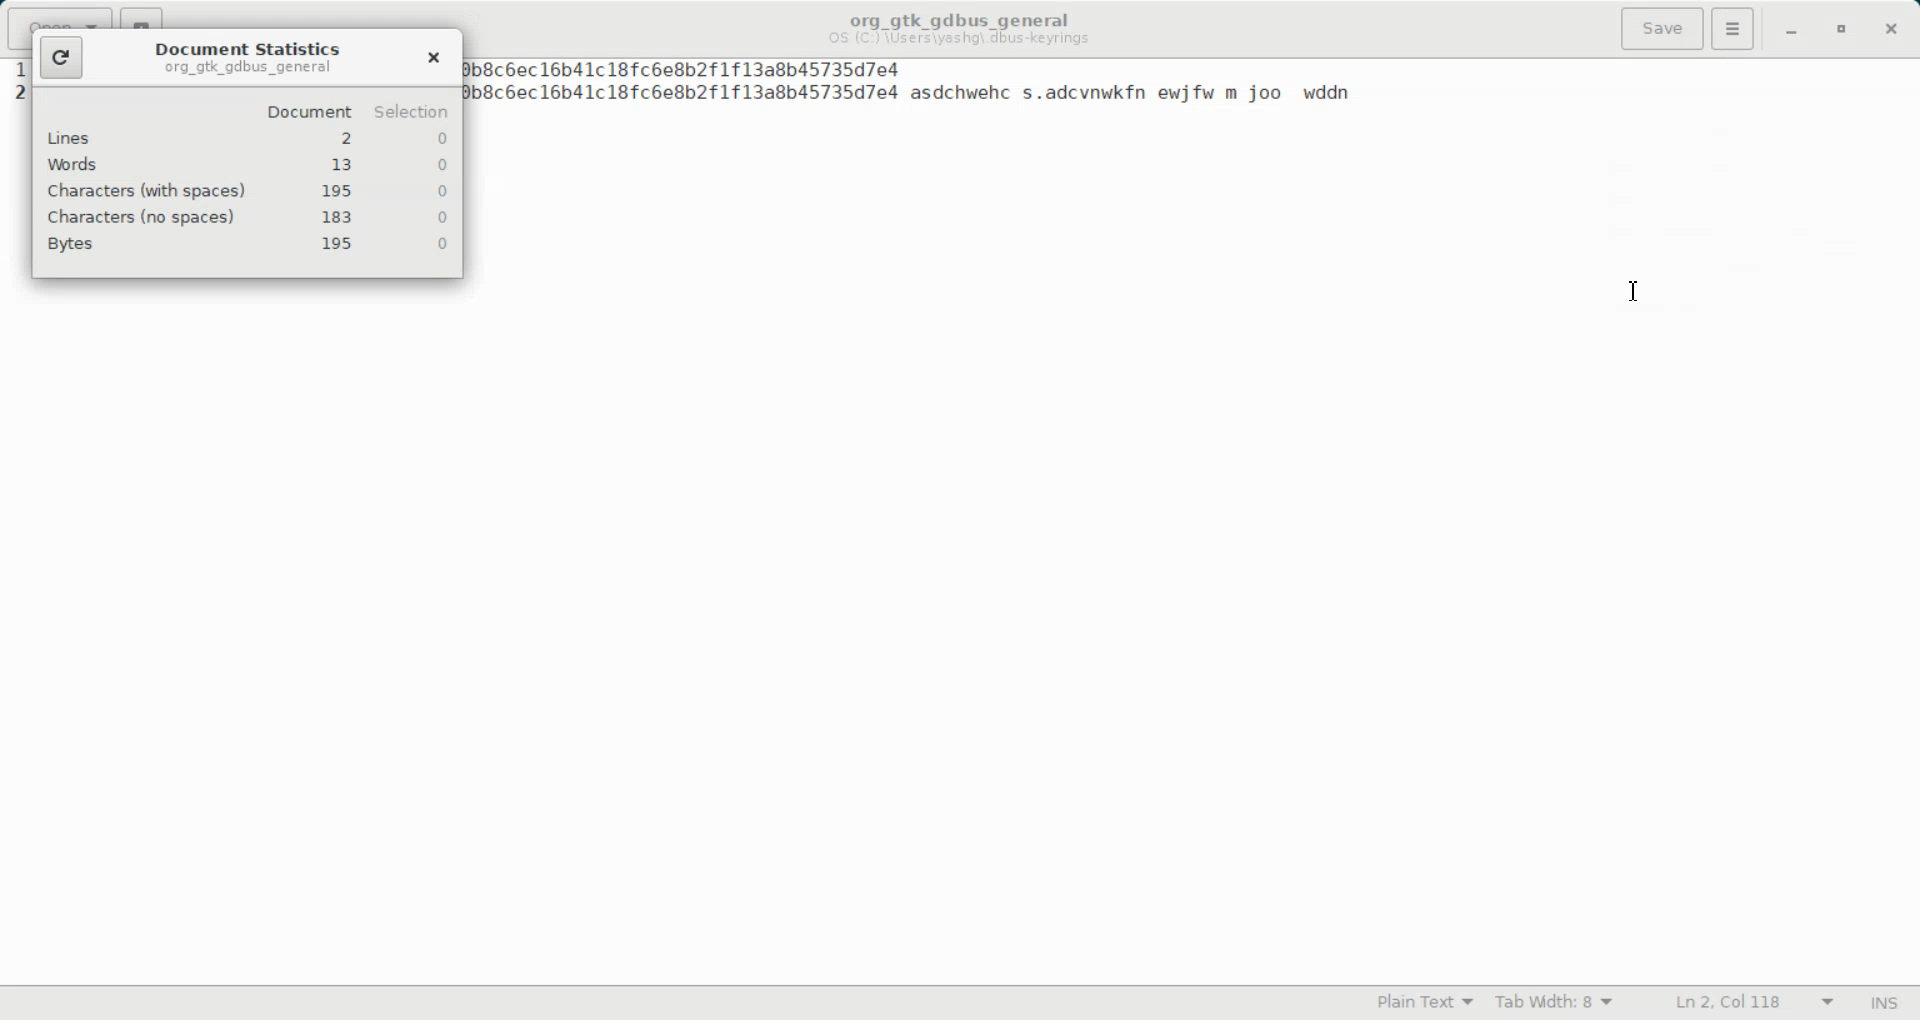 The height and width of the screenshot is (1020, 1920). Describe the element at coordinates (336, 191) in the screenshot. I see `195` at that location.